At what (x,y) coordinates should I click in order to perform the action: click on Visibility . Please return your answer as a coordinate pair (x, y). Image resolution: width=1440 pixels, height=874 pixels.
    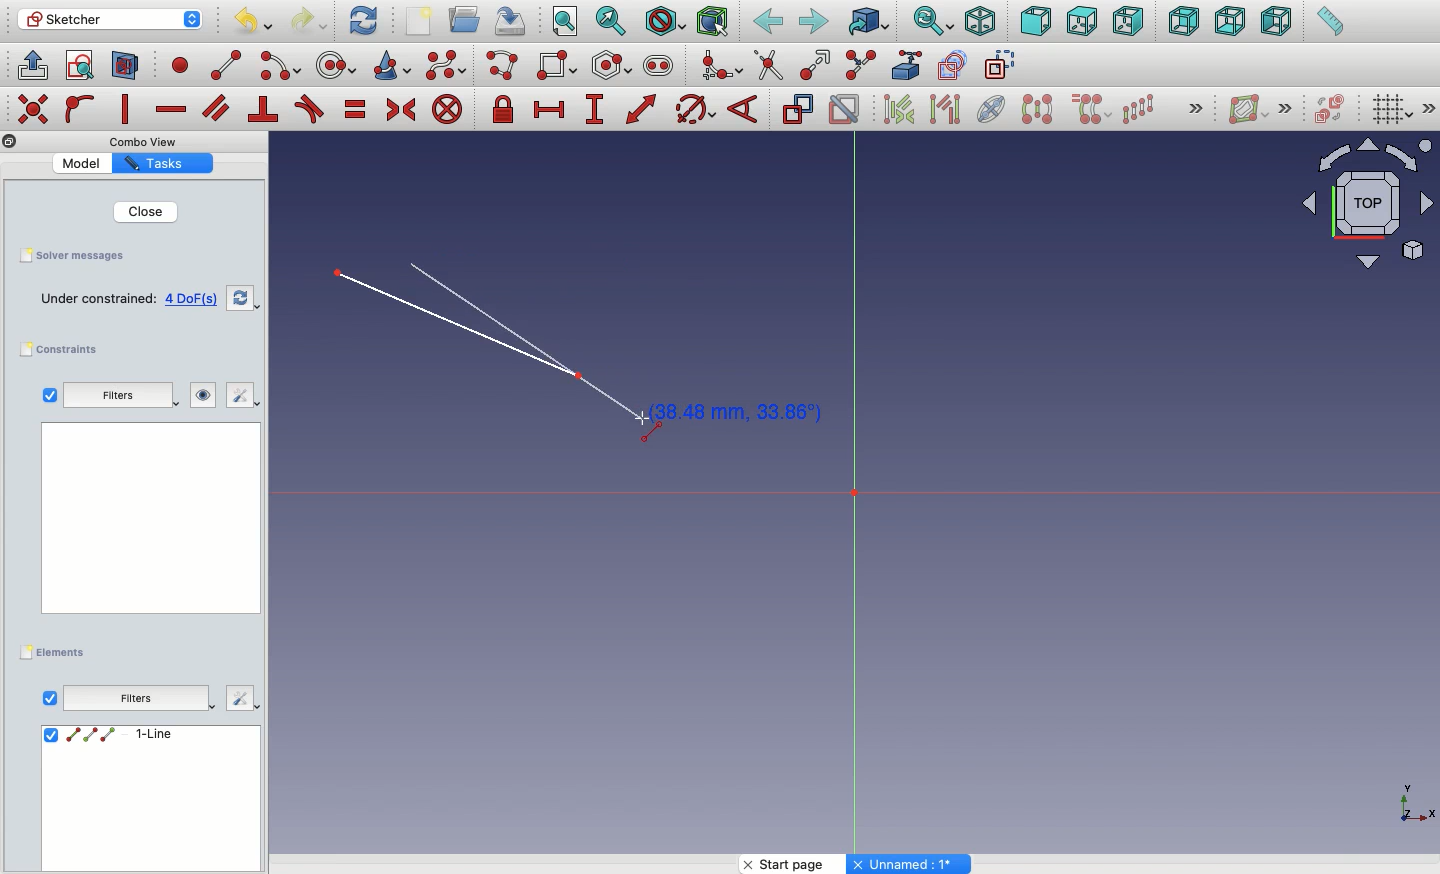
    Looking at the image, I should click on (193, 395).